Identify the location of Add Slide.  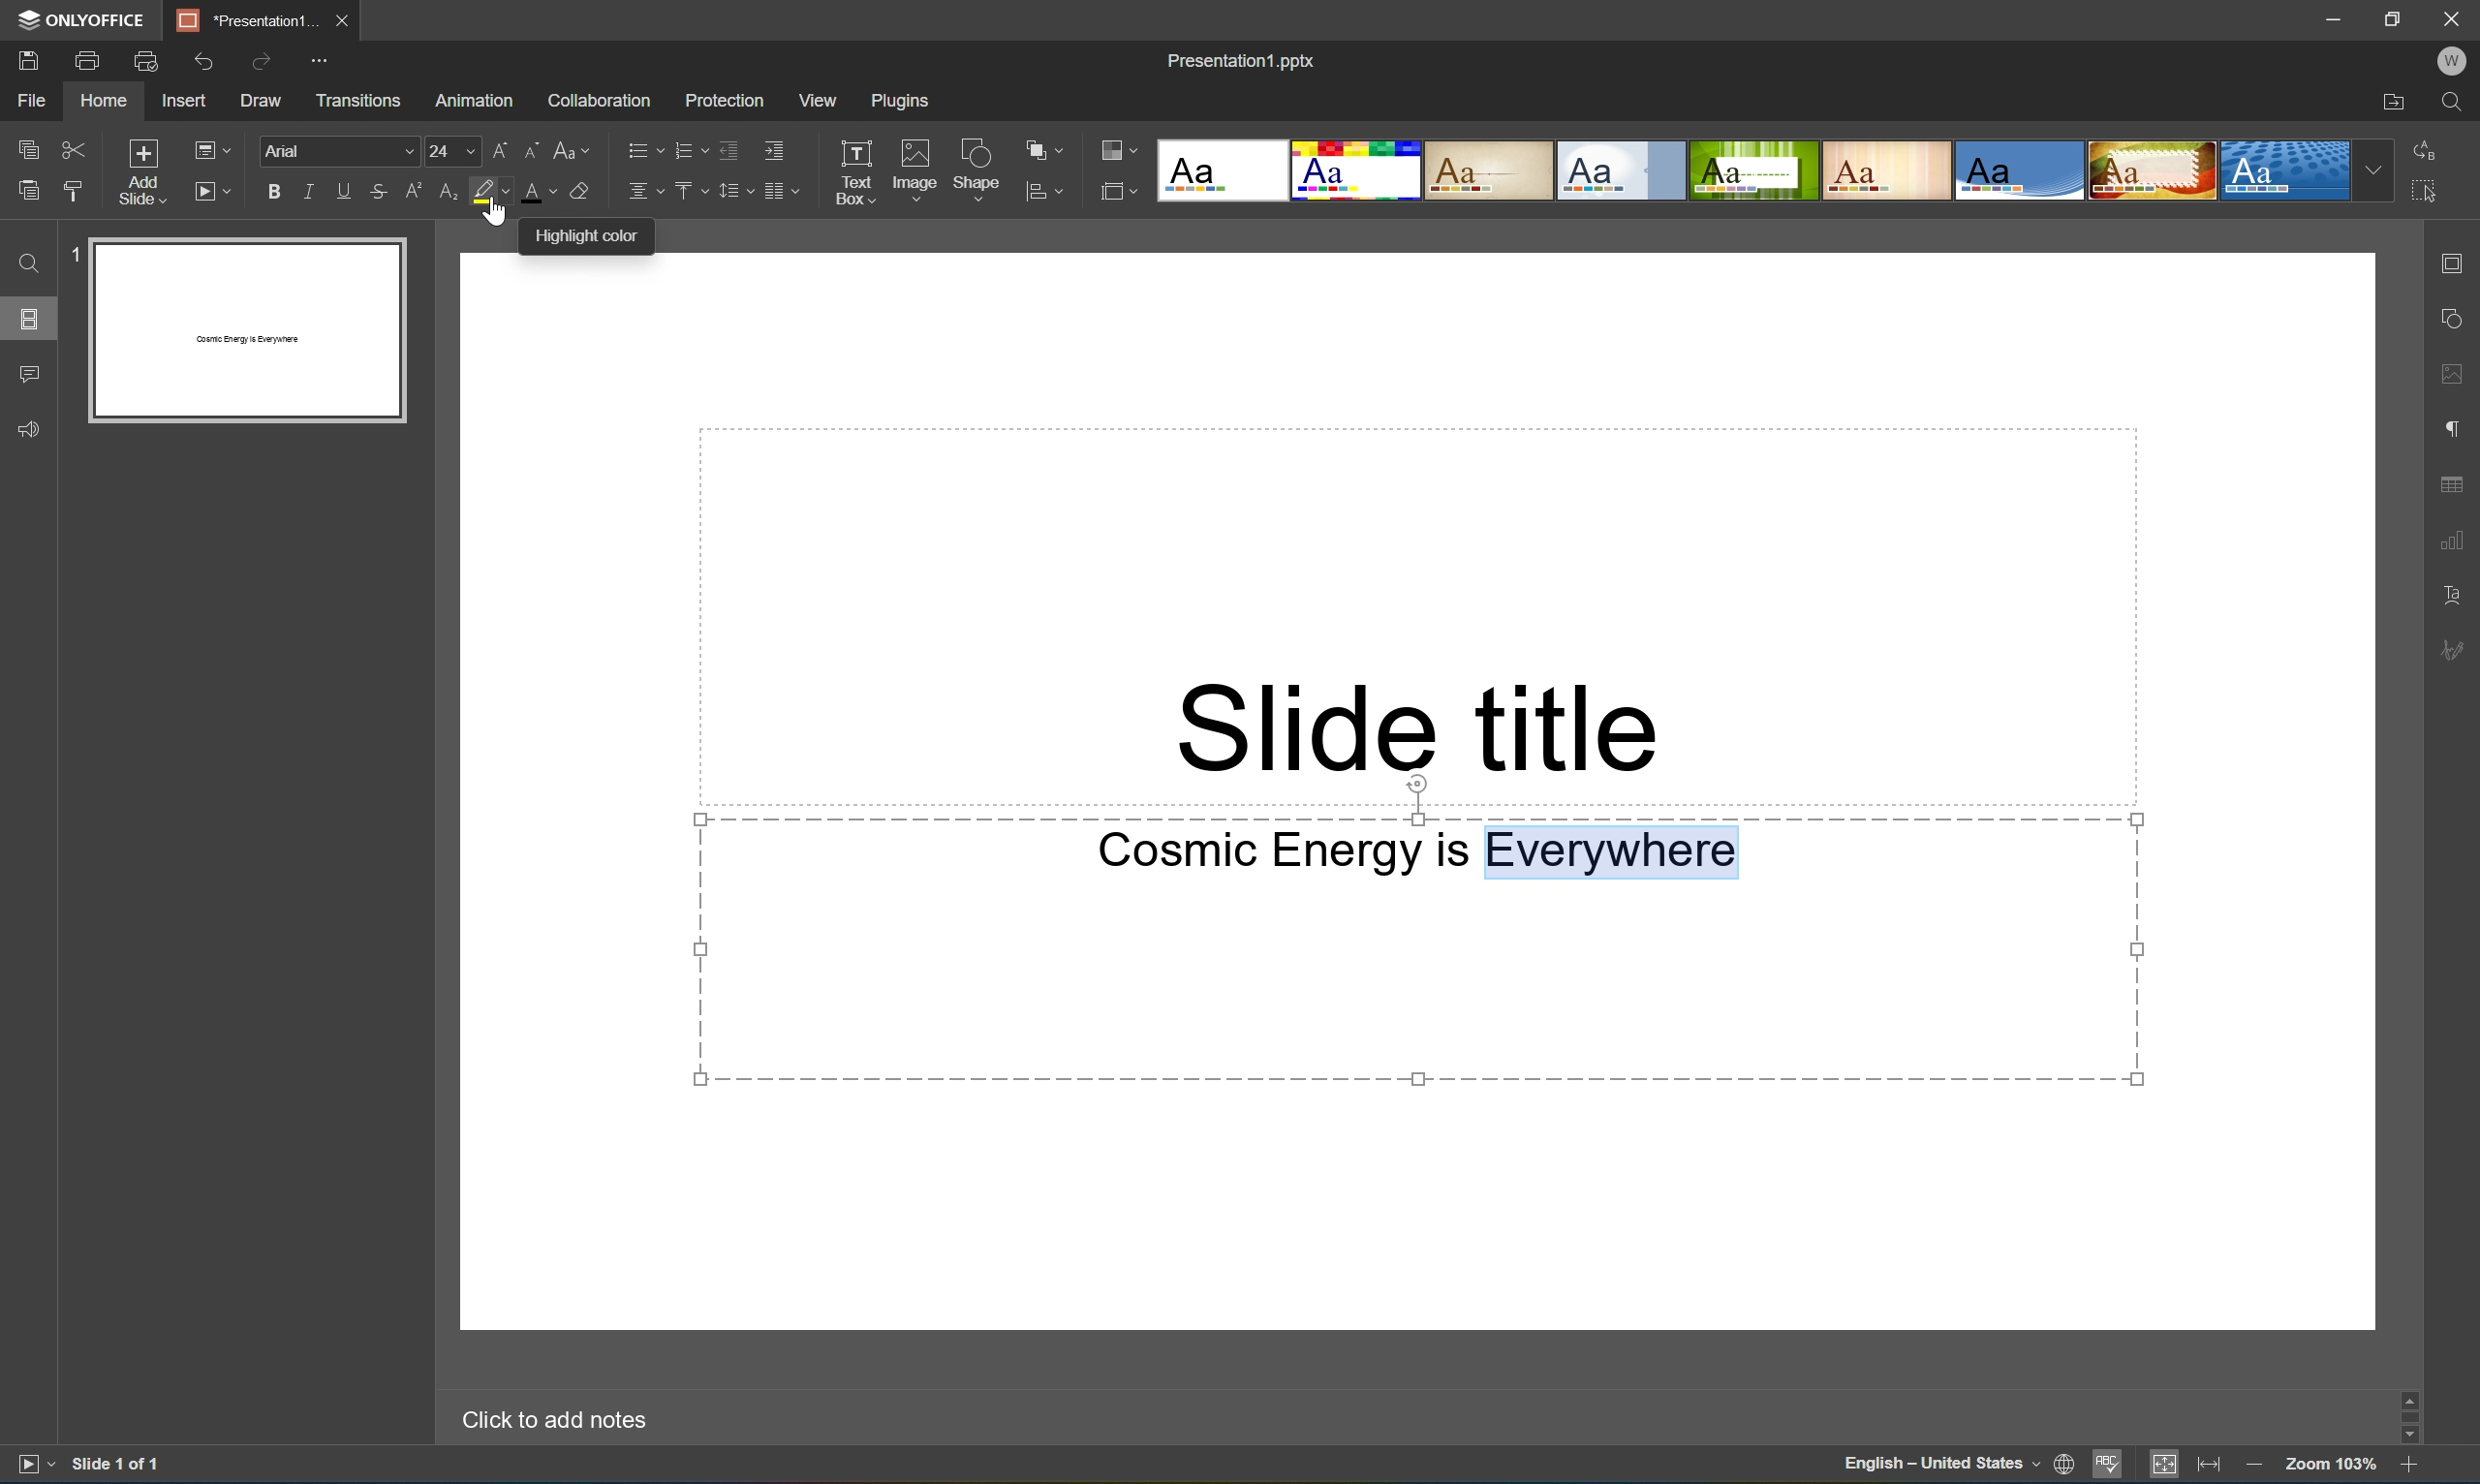
(144, 173).